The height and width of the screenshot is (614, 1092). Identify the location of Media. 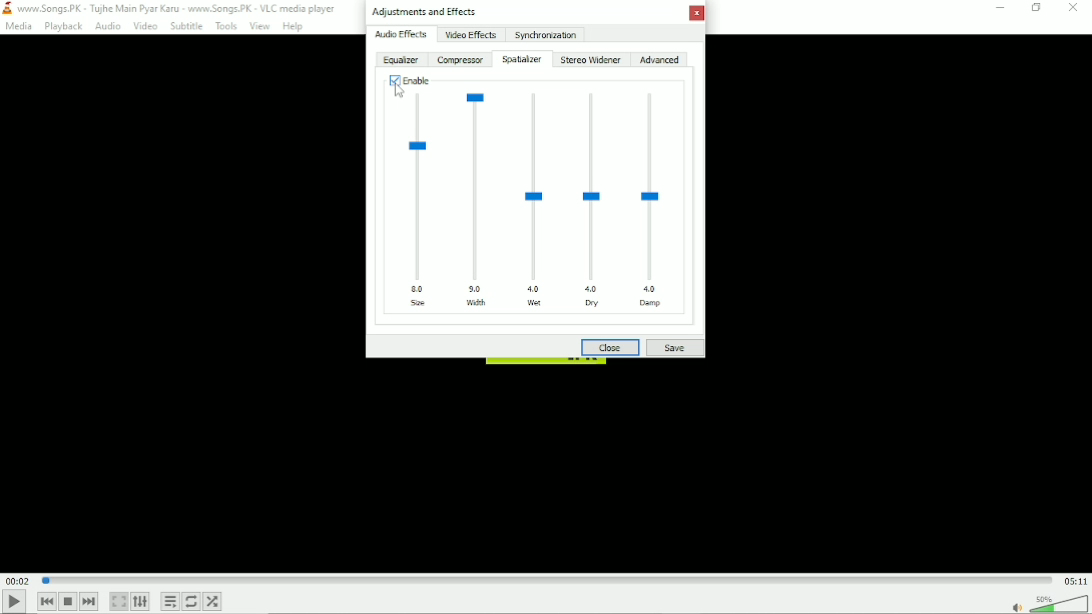
(20, 26).